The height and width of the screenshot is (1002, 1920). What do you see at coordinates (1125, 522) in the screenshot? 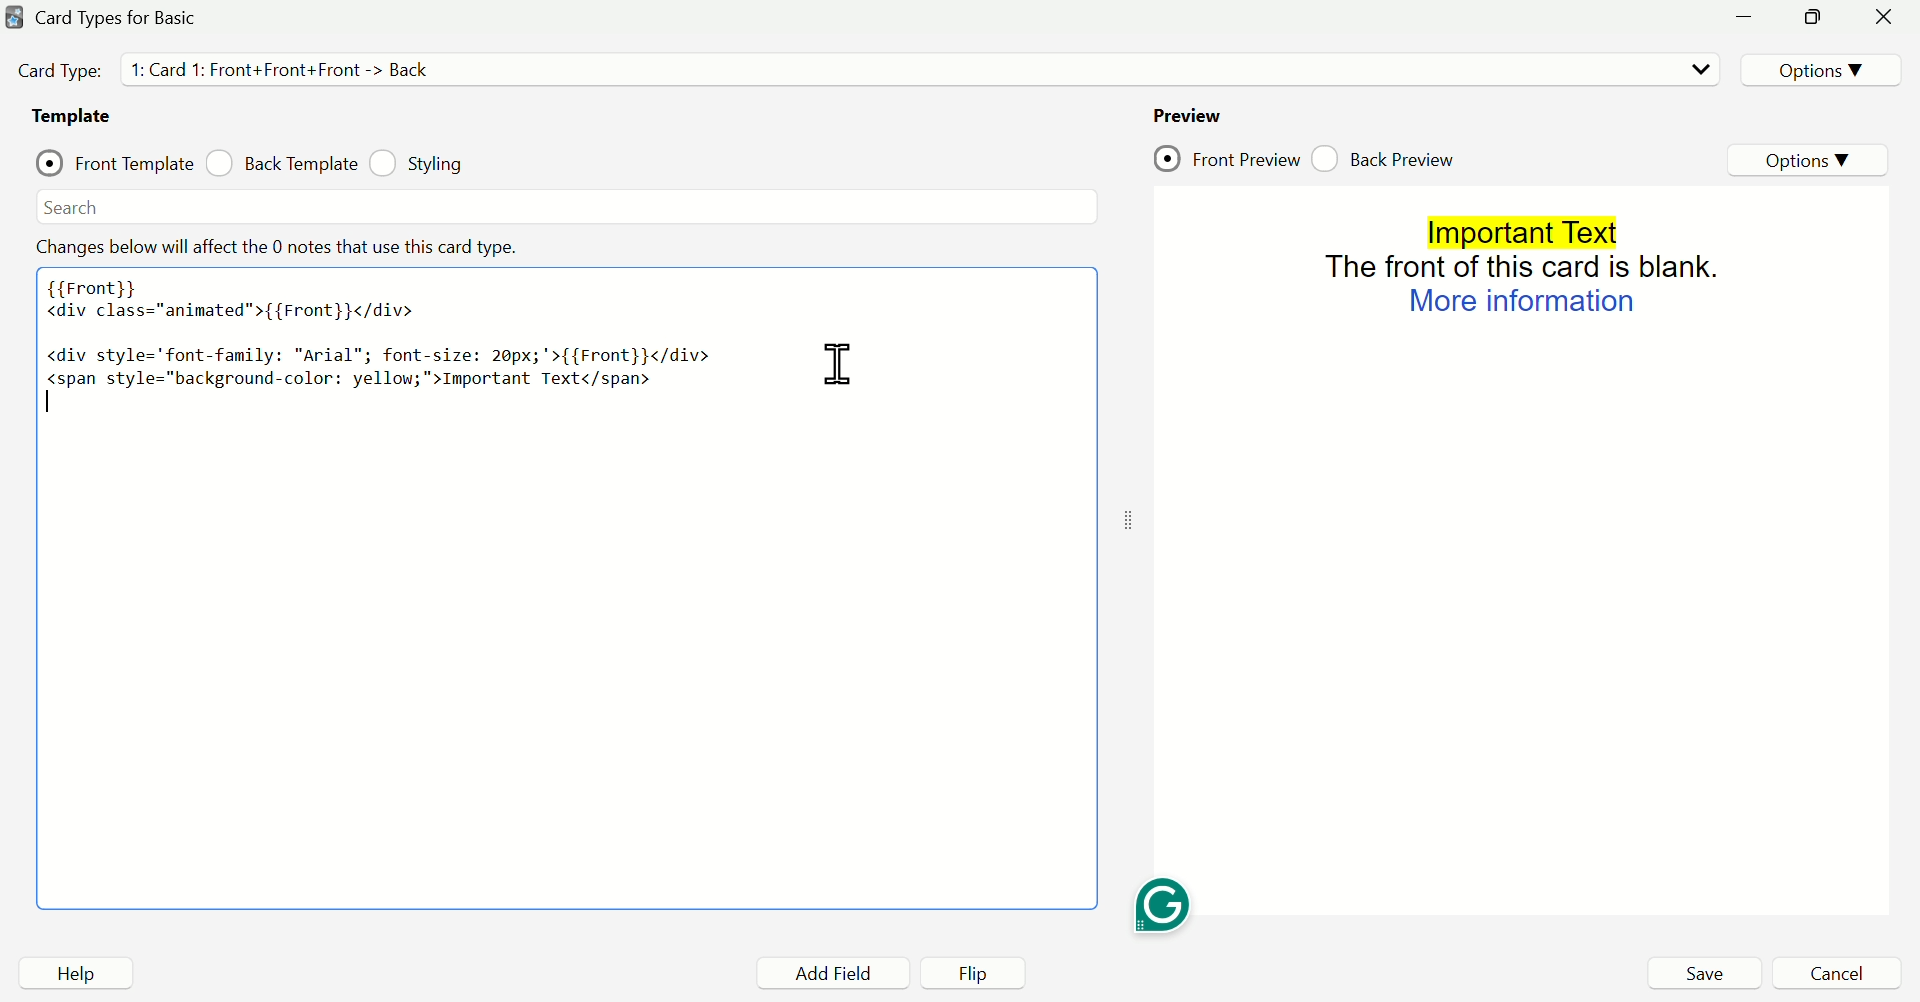
I see `Drag Handle` at bounding box center [1125, 522].